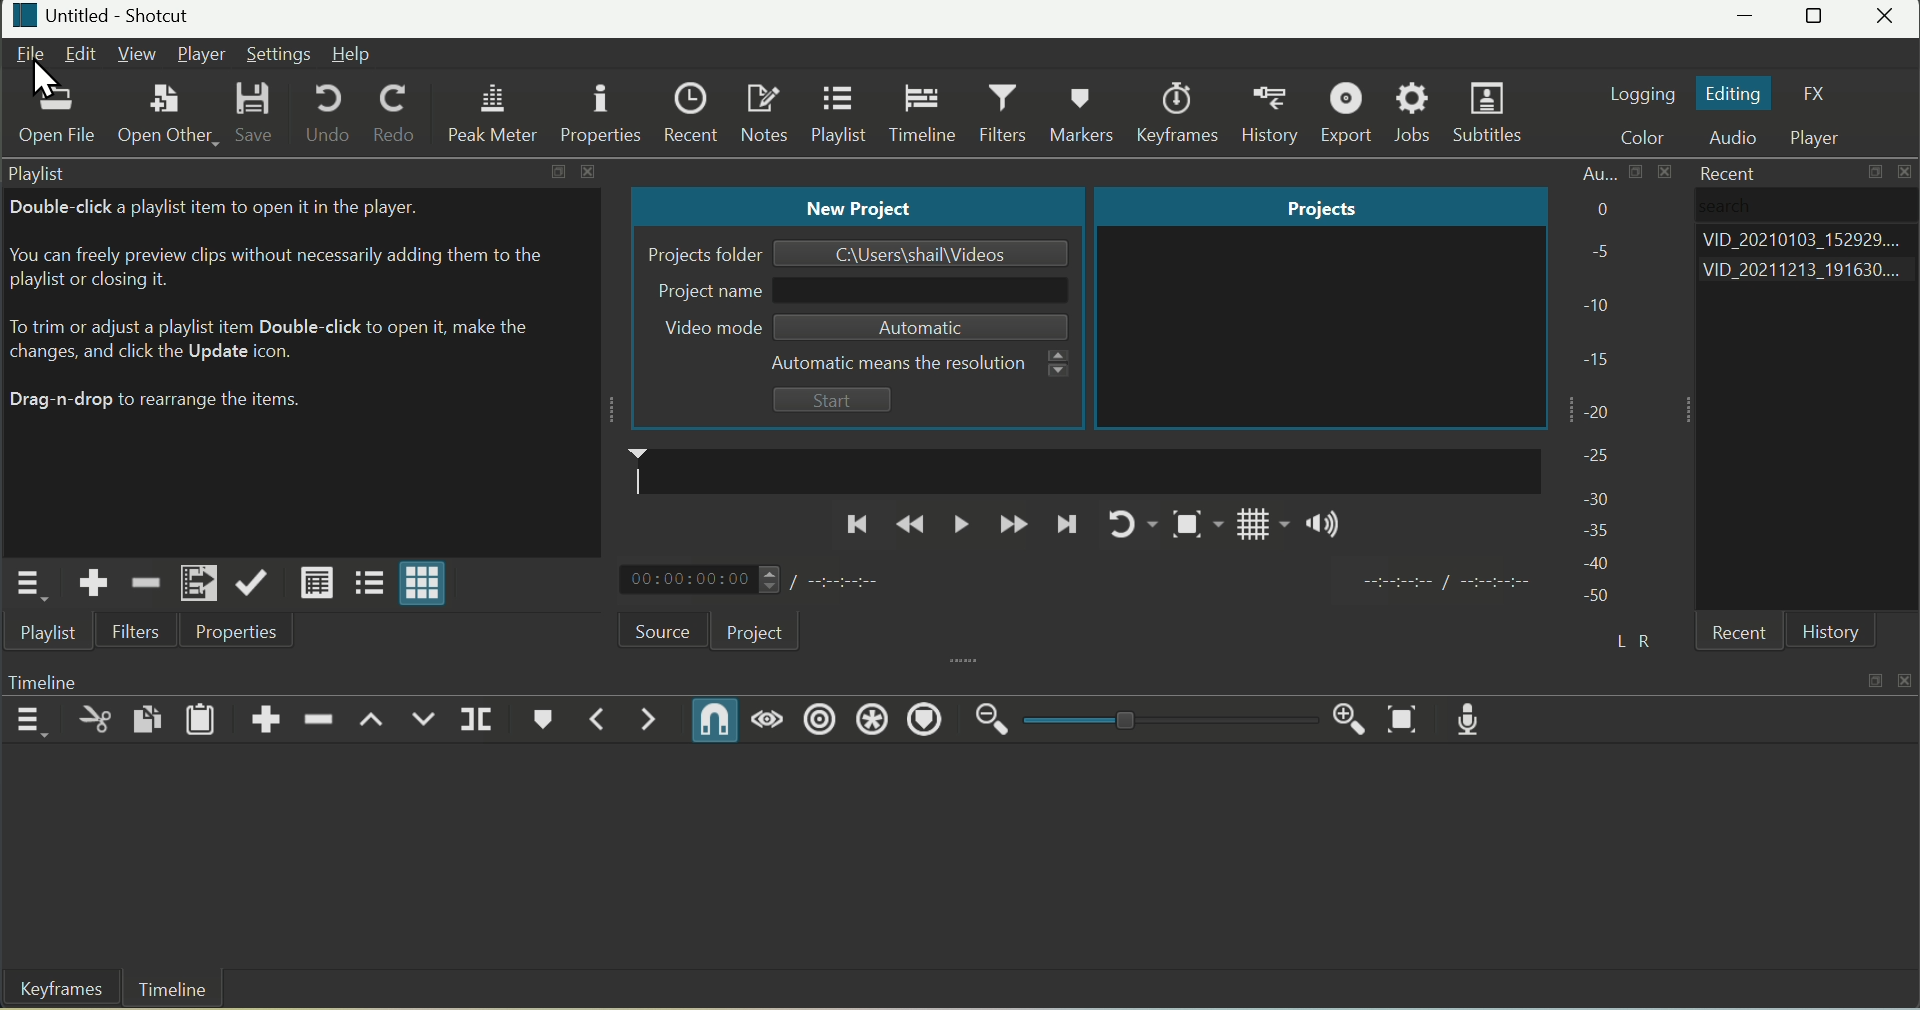 The width and height of the screenshot is (1920, 1010). What do you see at coordinates (26, 585) in the screenshot?
I see `Play;ist menu` at bounding box center [26, 585].